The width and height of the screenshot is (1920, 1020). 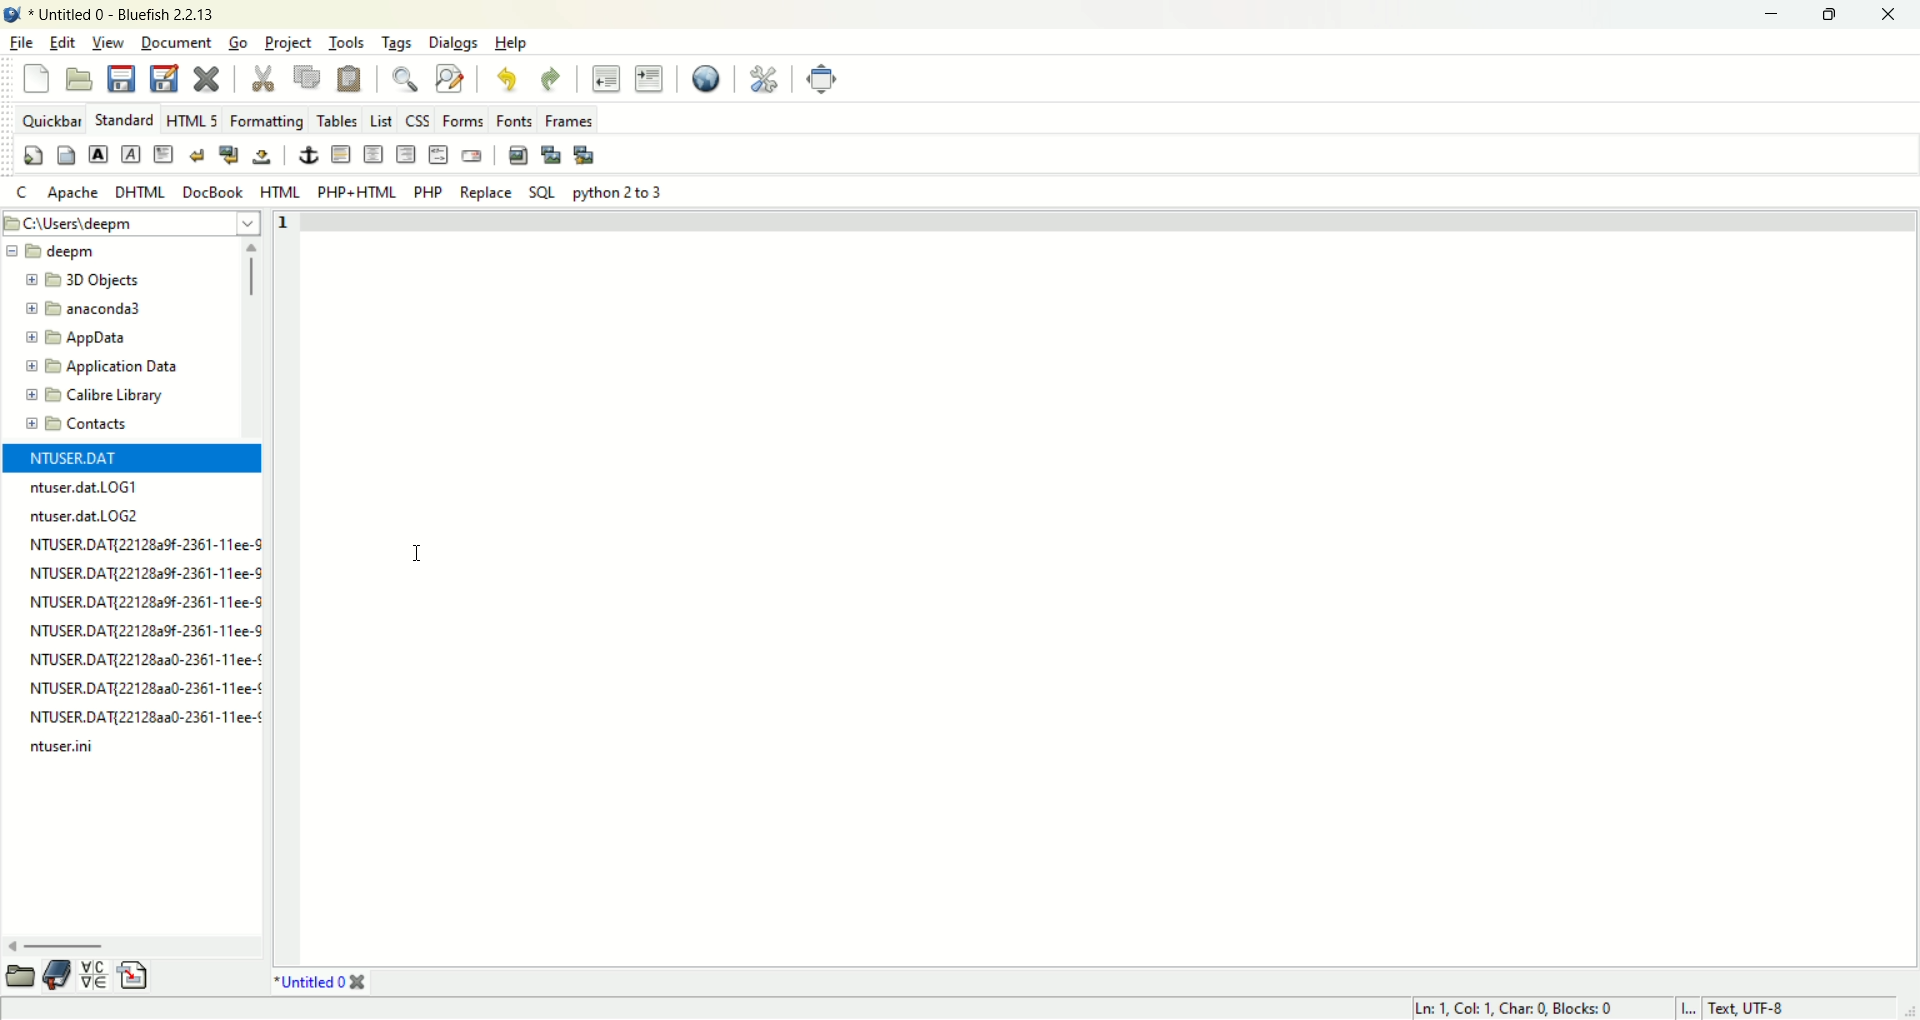 What do you see at coordinates (607, 80) in the screenshot?
I see `unindent` at bounding box center [607, 80].